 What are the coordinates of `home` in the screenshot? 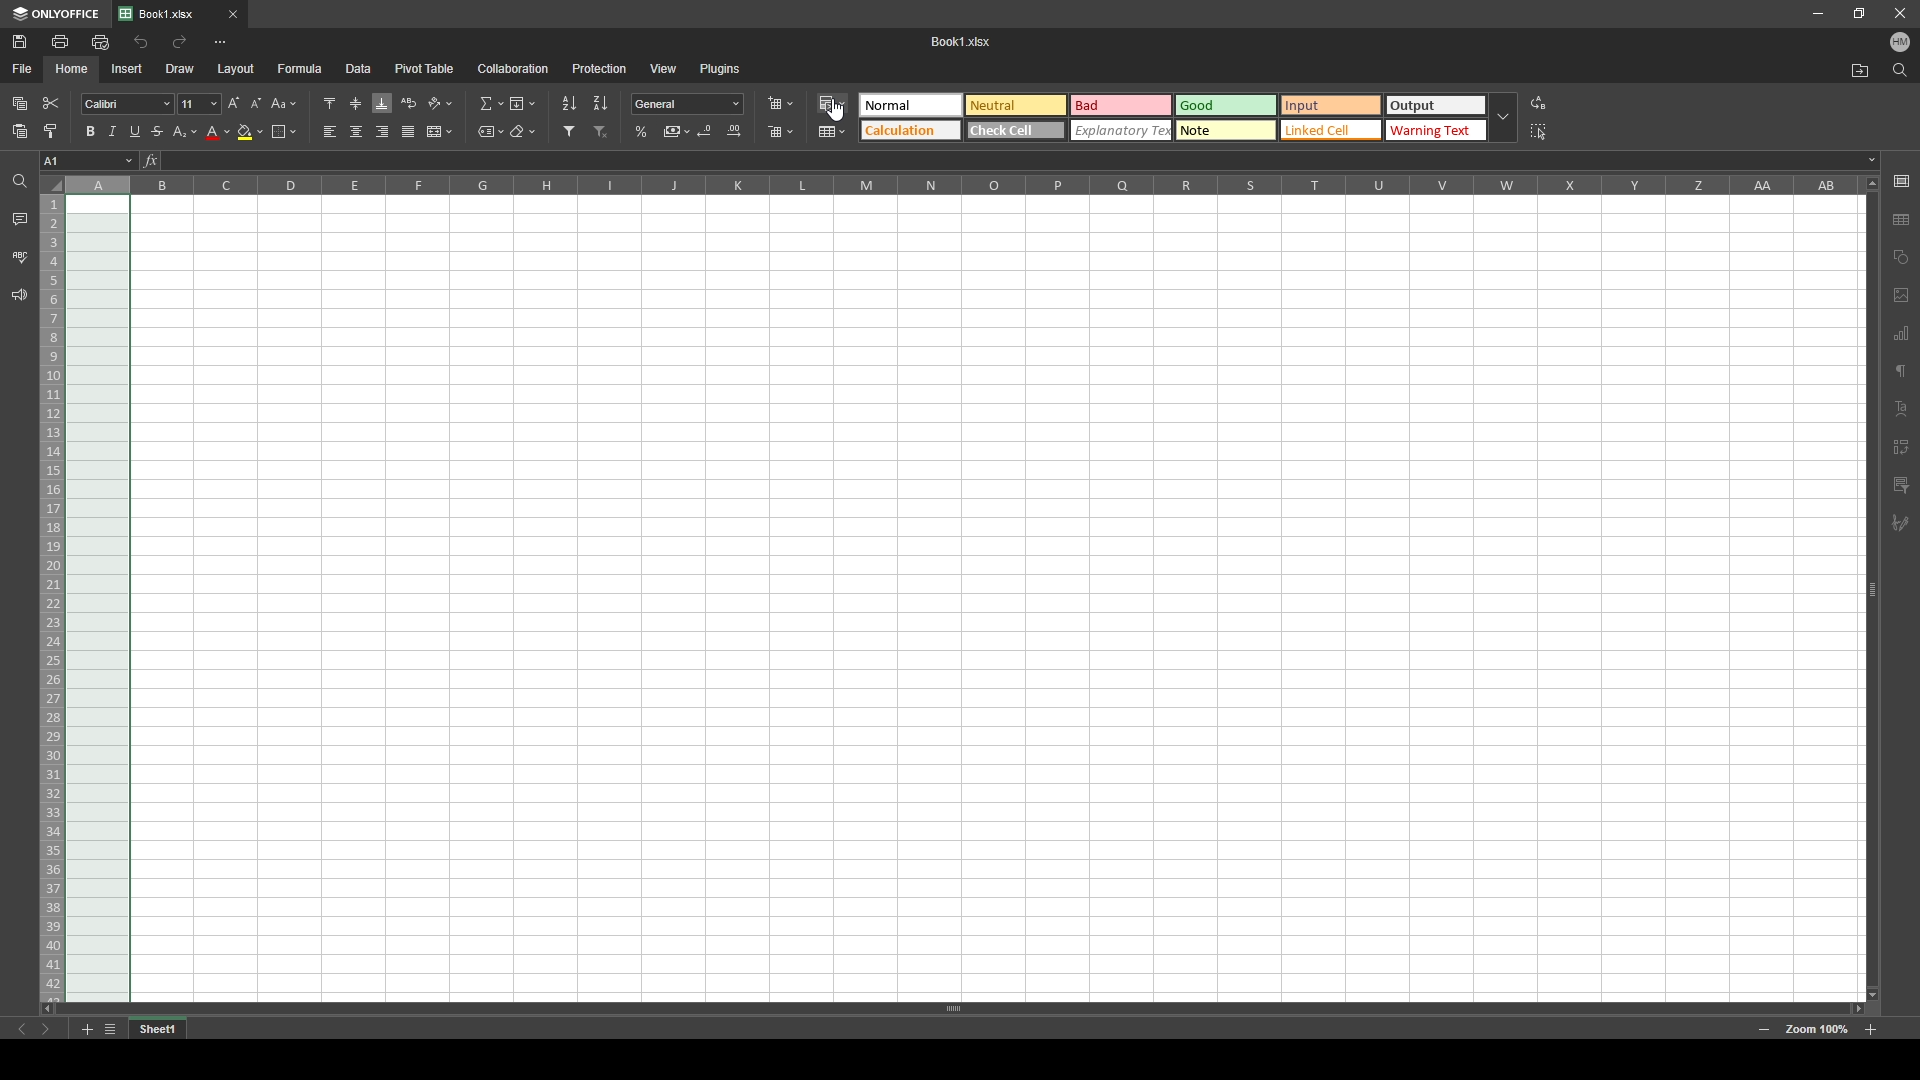 It's located at (73, 69).